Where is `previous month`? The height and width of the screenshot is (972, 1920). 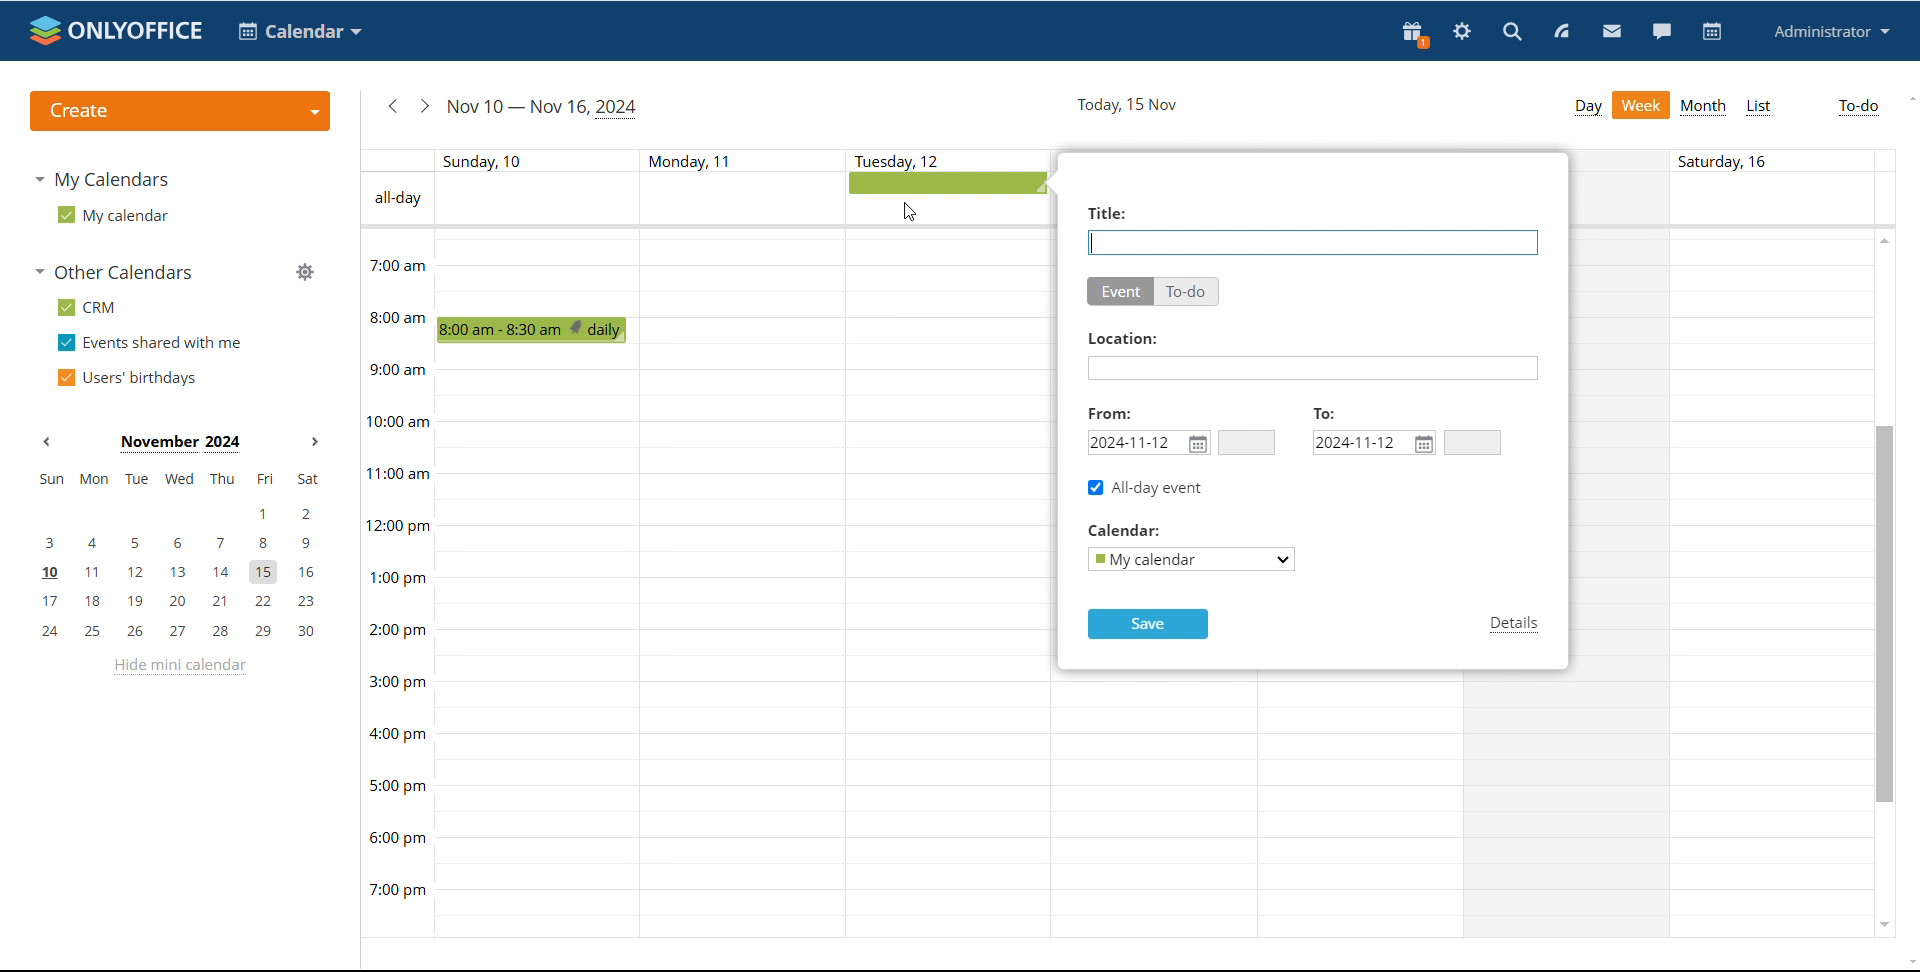 previous month is located at coordinates (48, 441).